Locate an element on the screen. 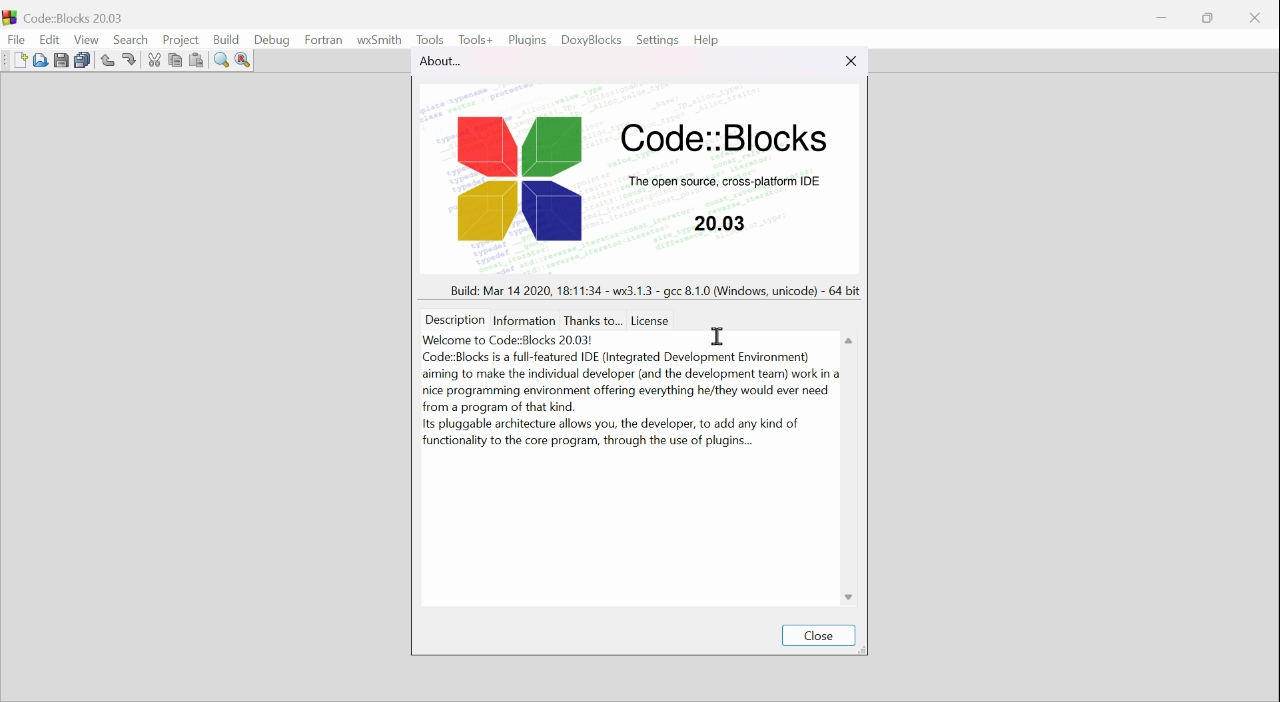 The image size is (1280, 702). Maximise is located at coordinates (1208, 19).